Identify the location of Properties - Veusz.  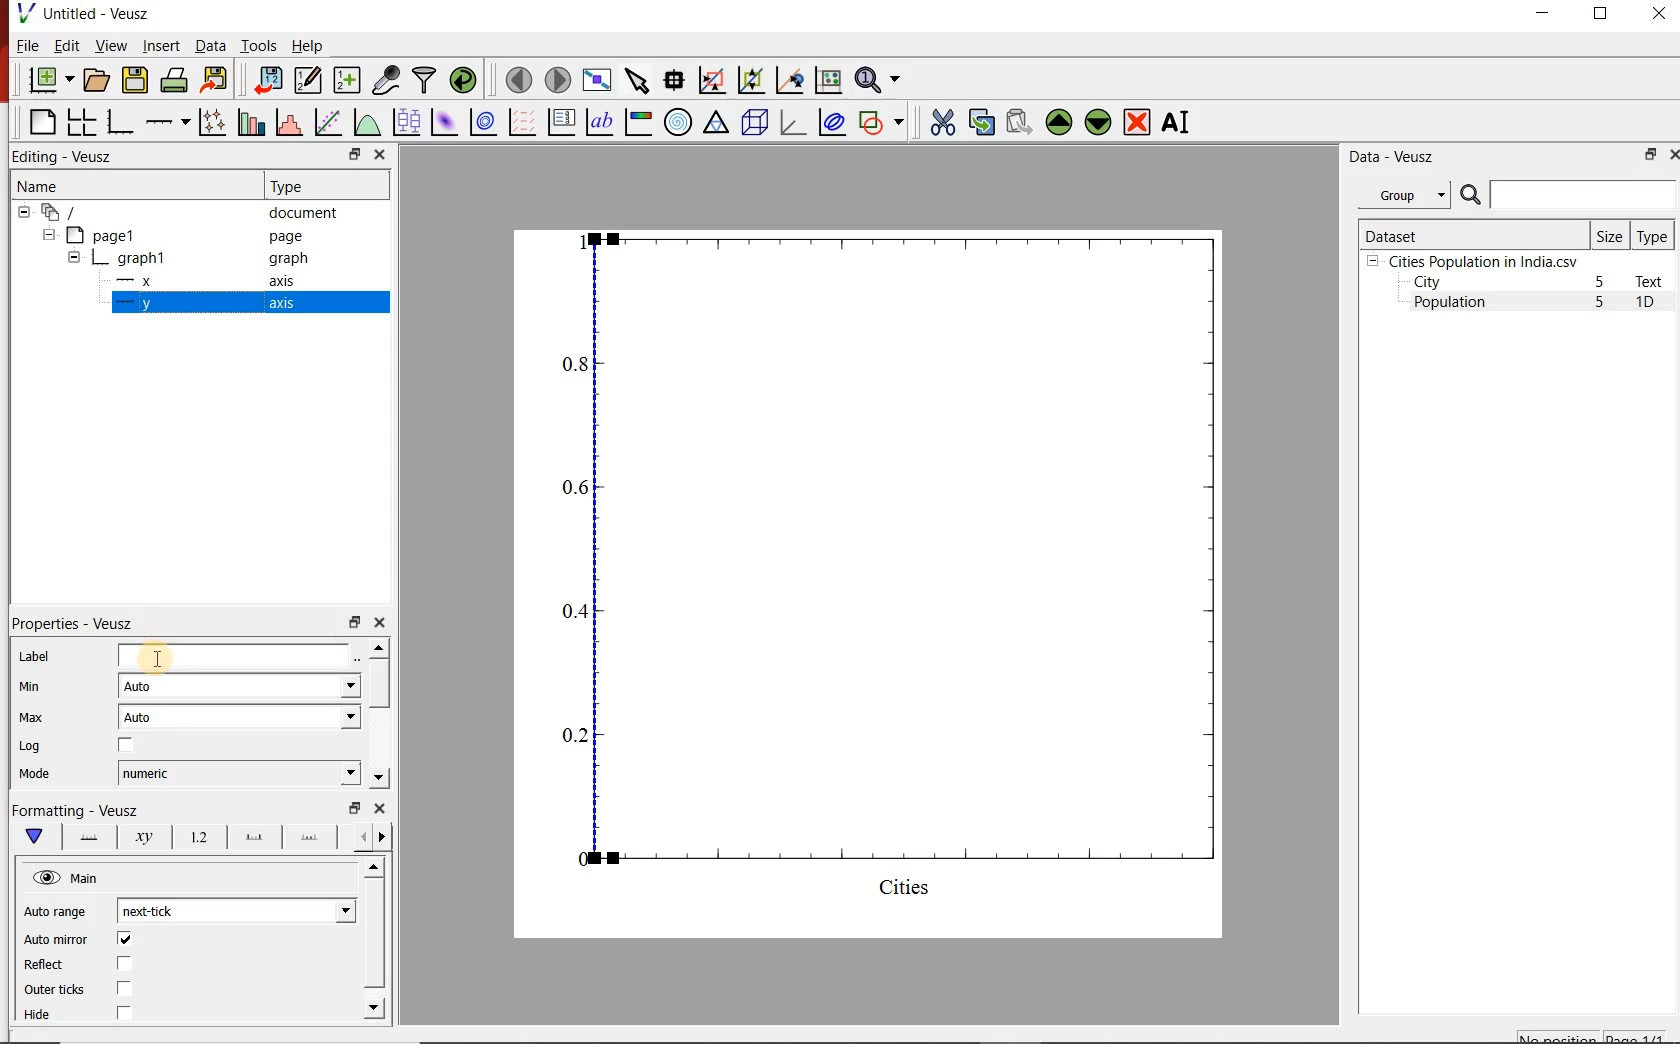
(72, 624).